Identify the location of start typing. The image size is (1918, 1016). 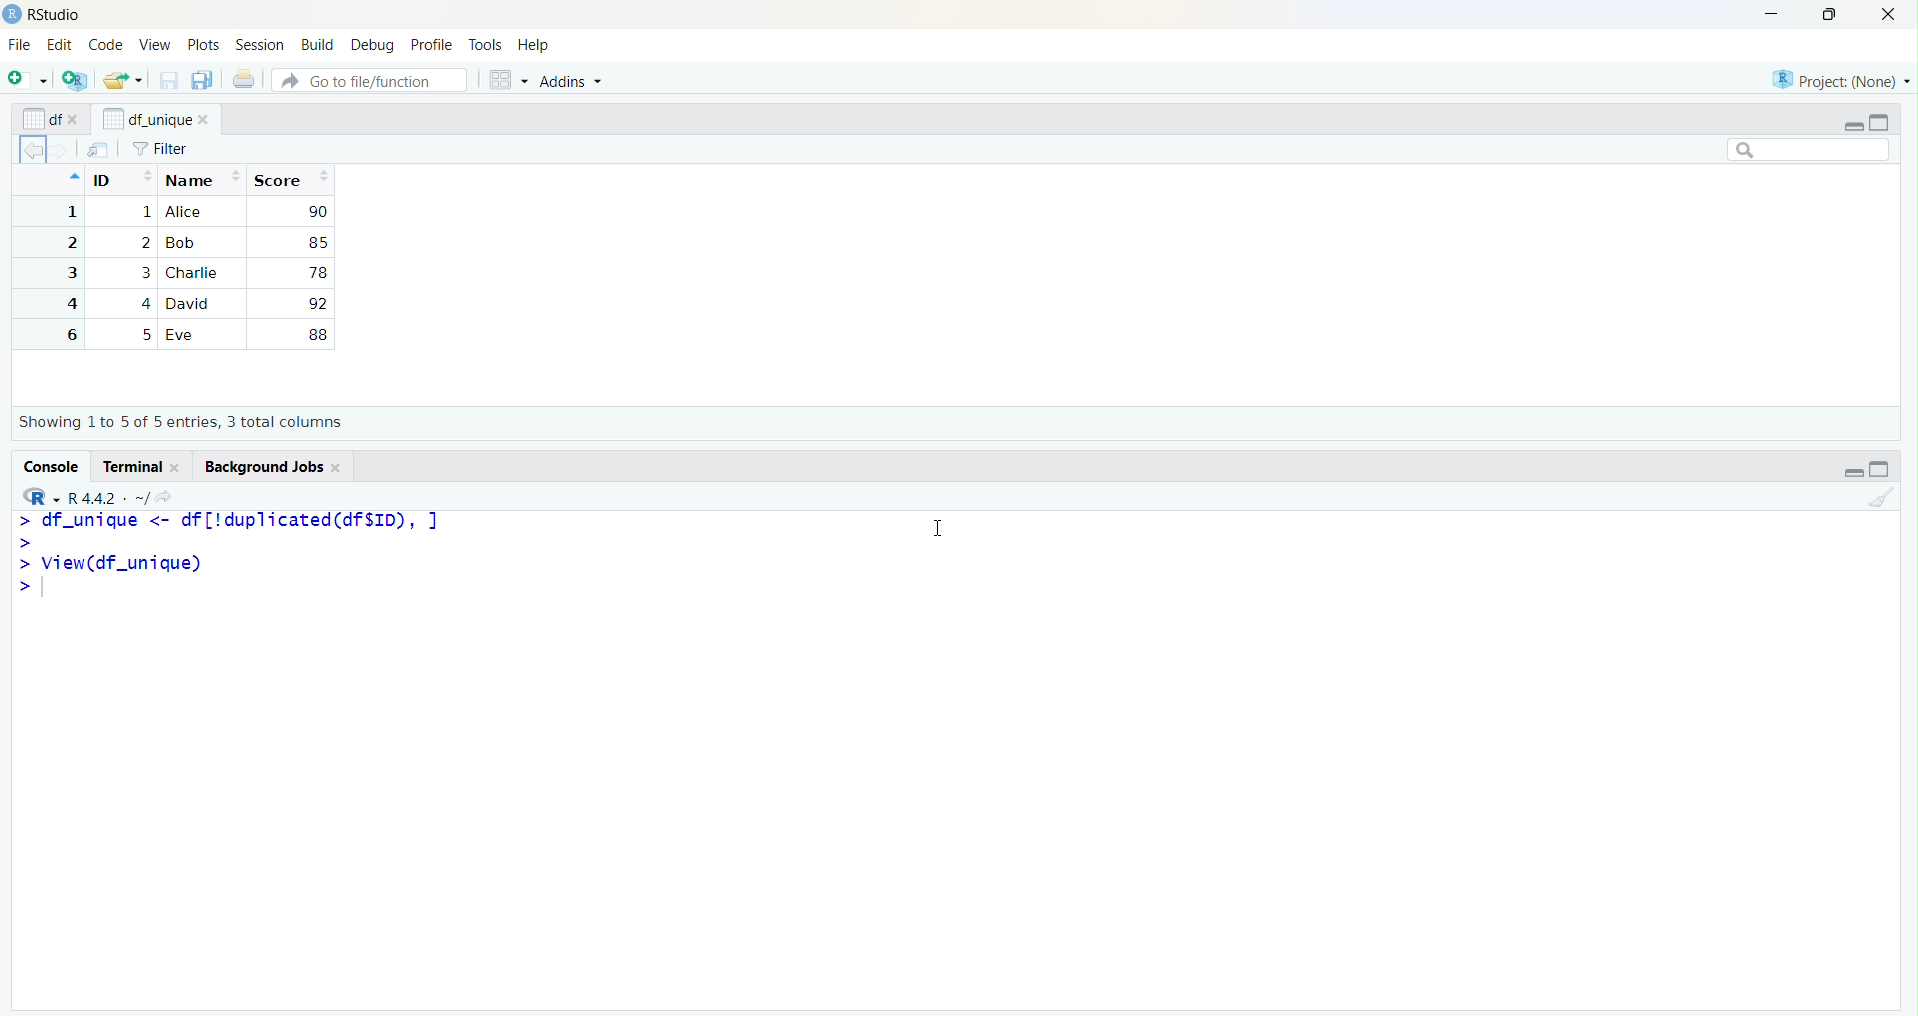
(21, 521).